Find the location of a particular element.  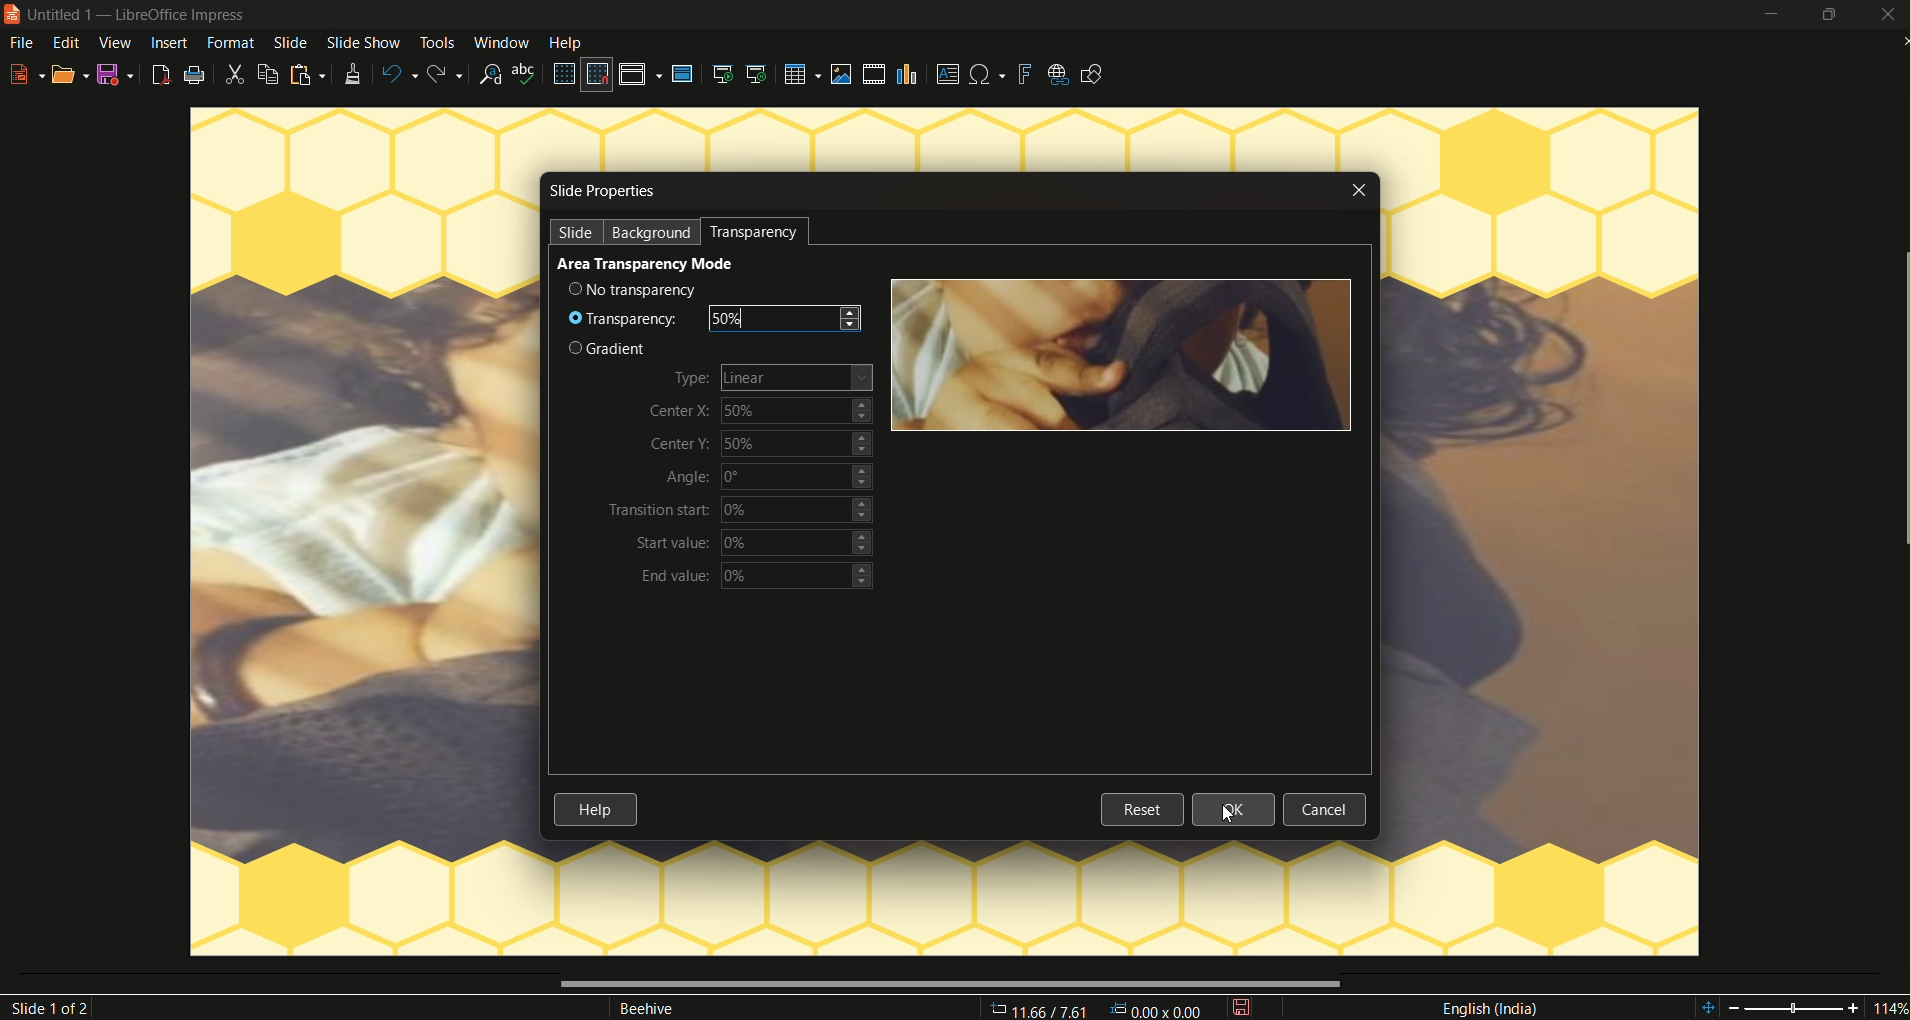

transparency is located at coordinates (629, 318).